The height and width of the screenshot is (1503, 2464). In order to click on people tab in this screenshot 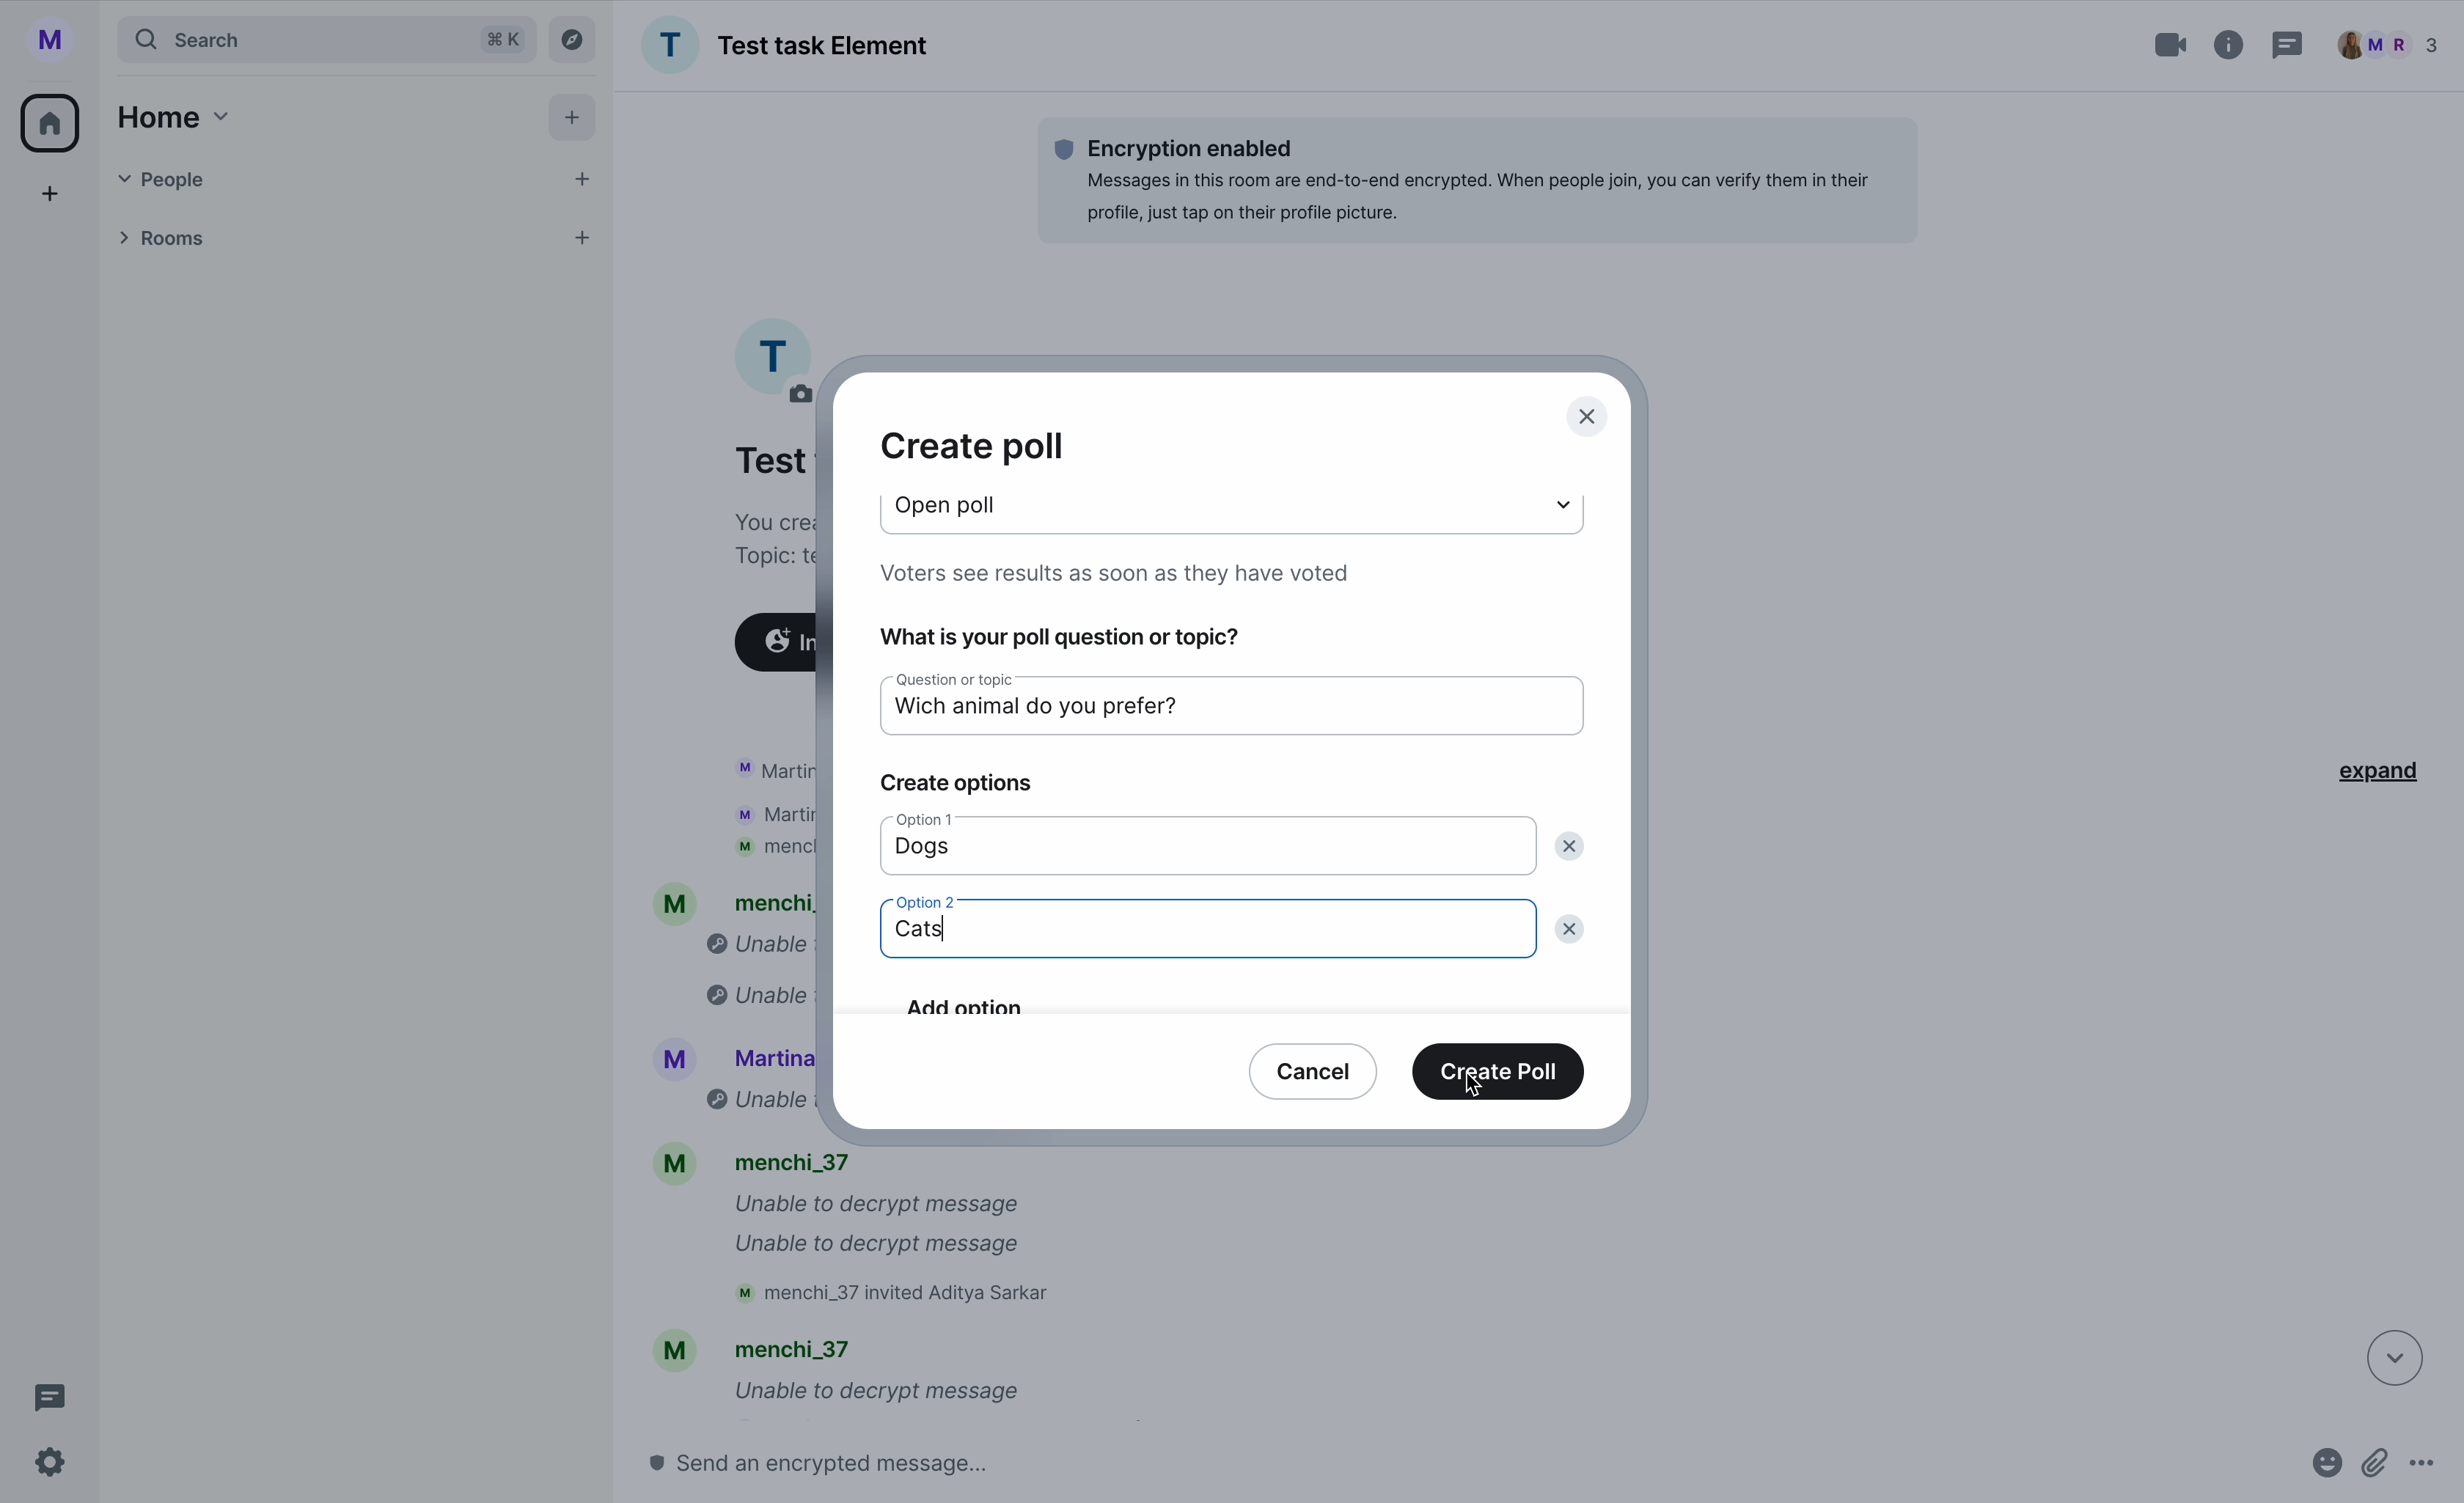, I will do `click(357, 179)`.